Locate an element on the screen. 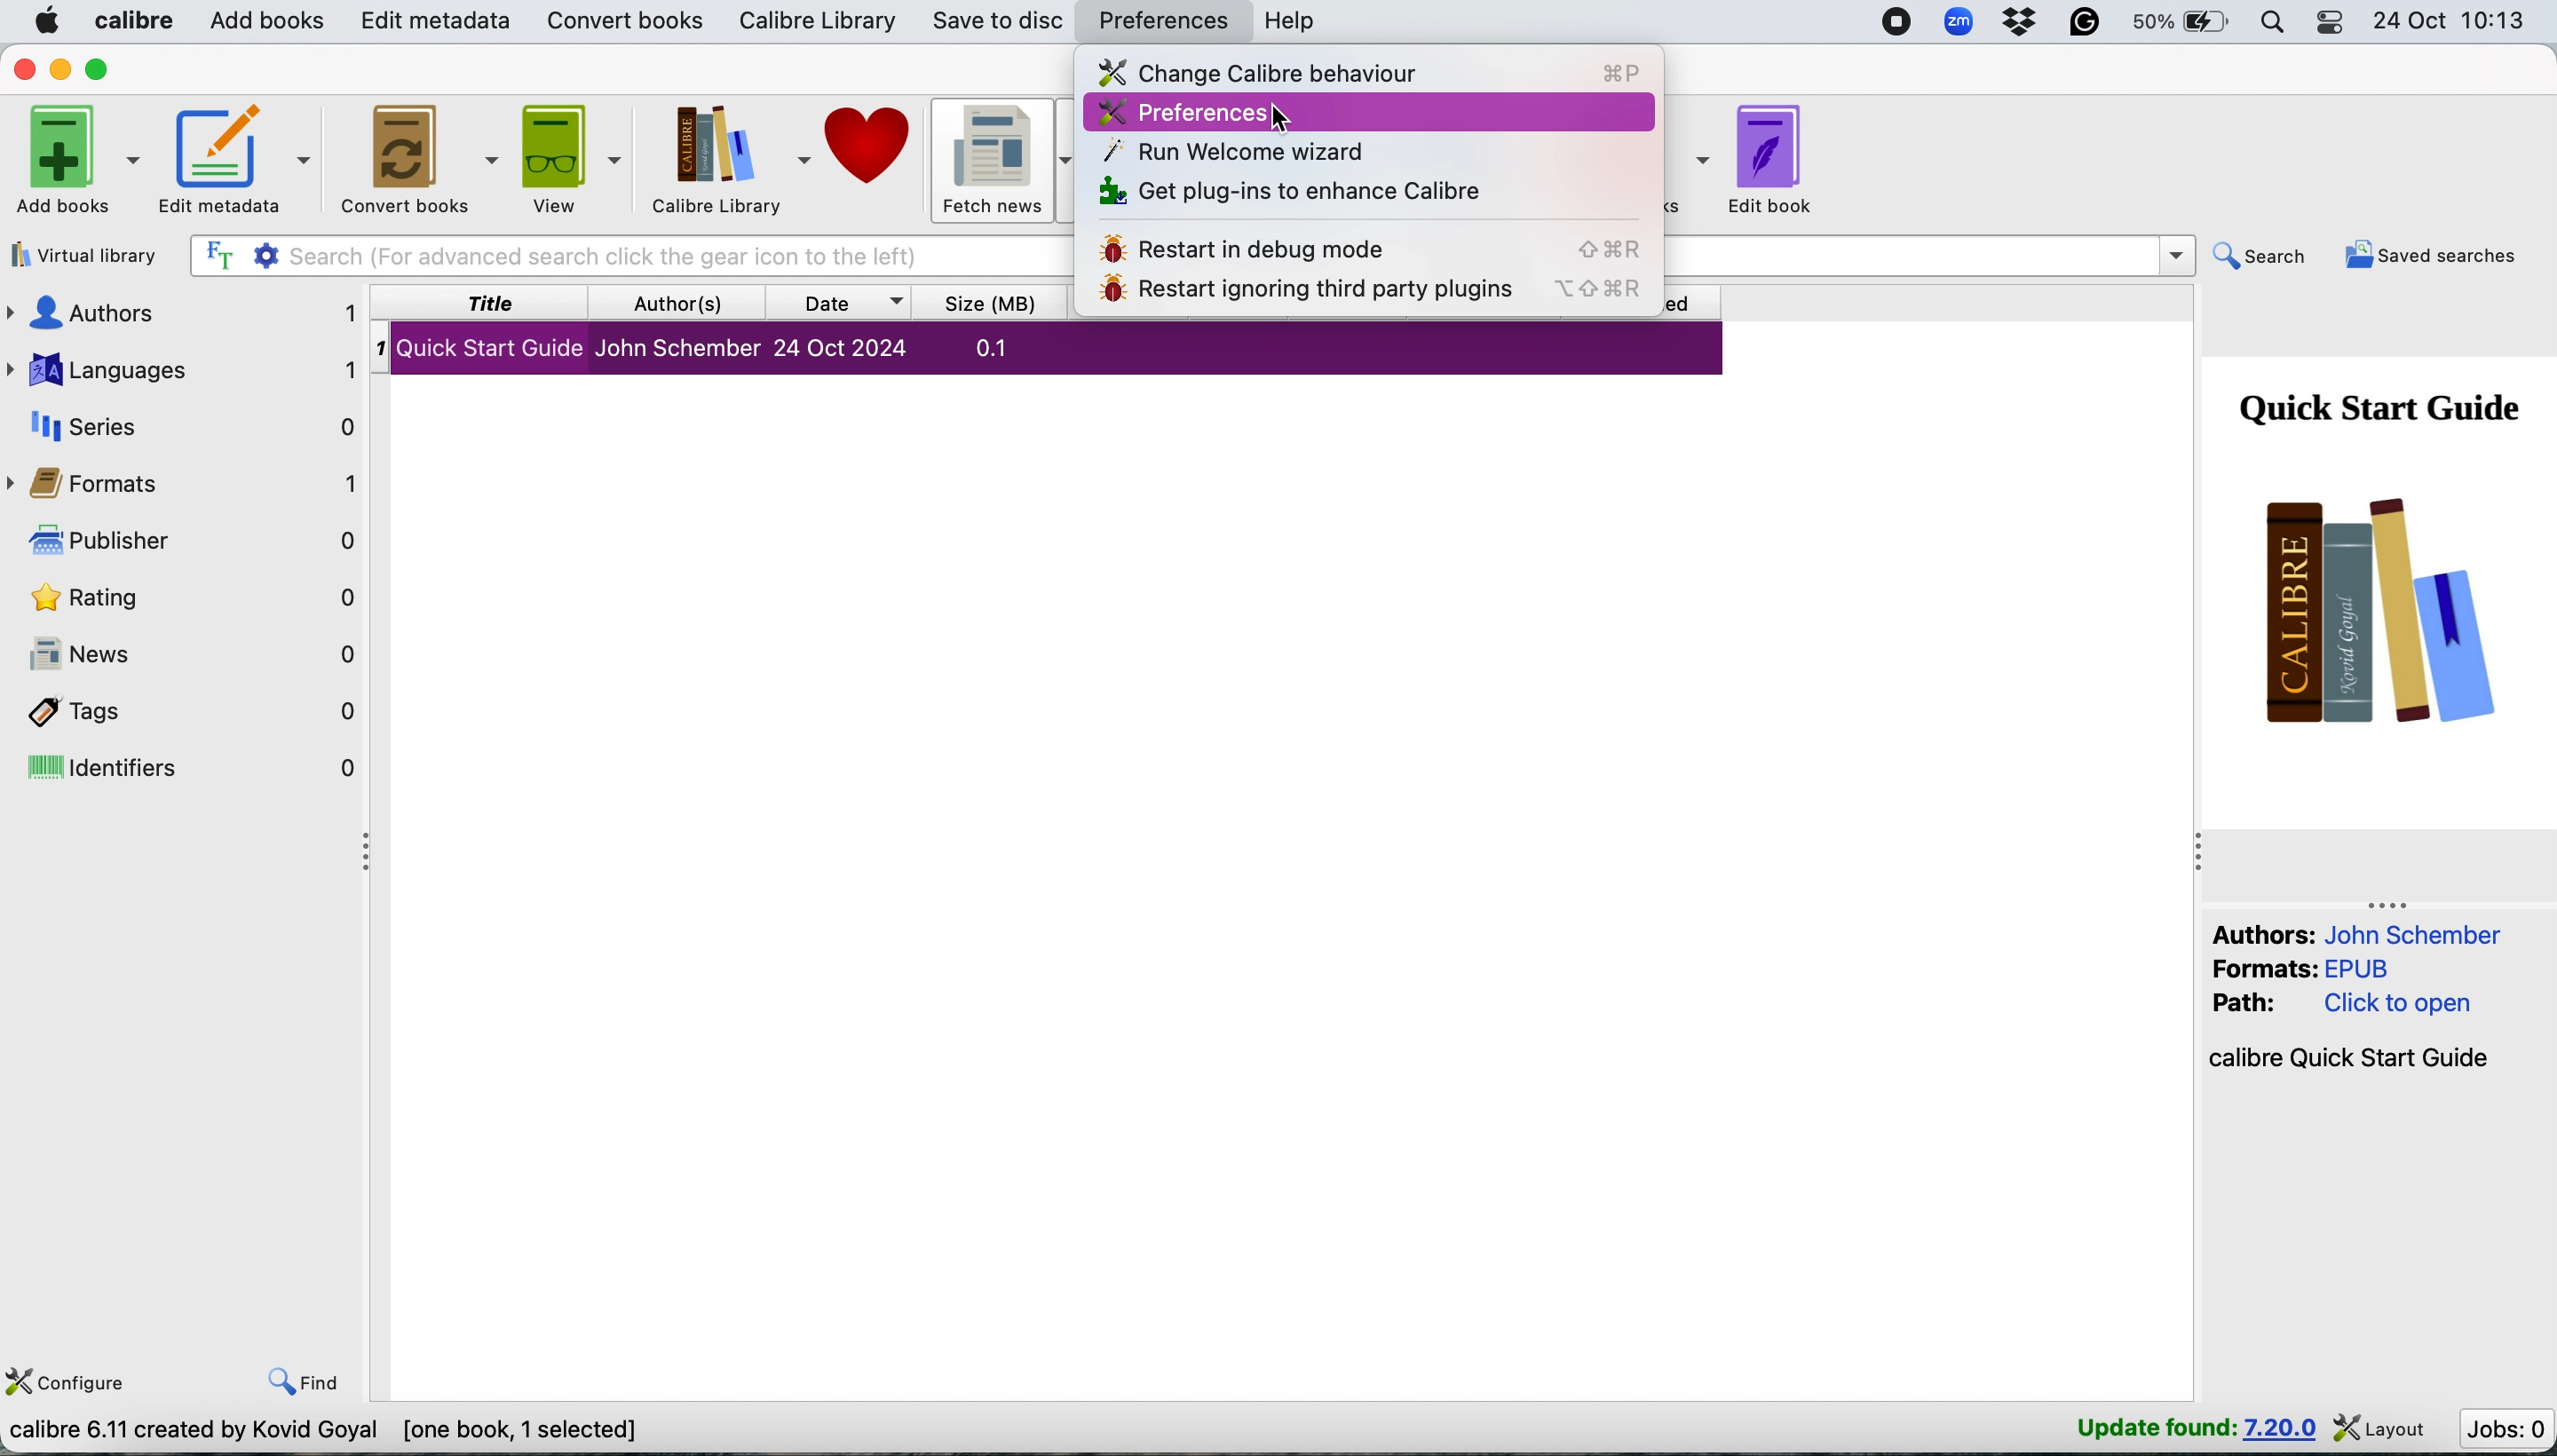 The height and width of the screenshot is (1456, 2557). series is located at coordinates (188, 426).